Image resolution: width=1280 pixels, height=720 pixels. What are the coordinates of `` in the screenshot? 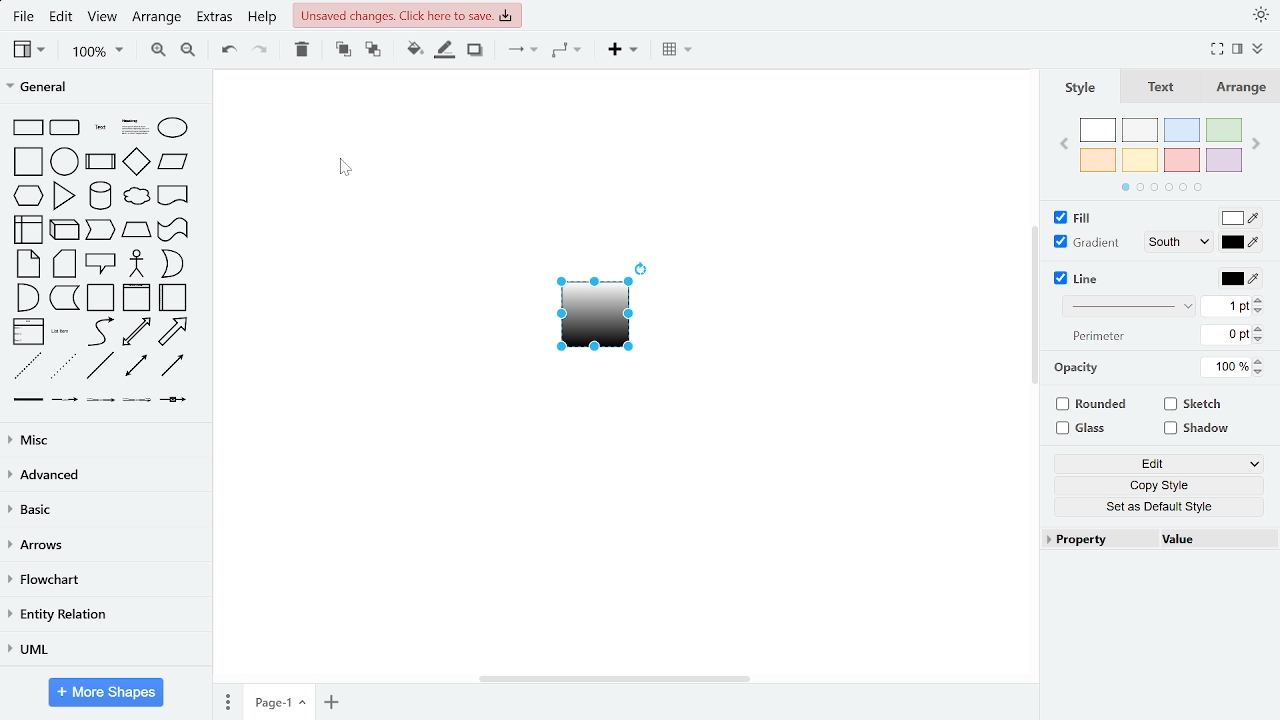 It's located at (25, 398).